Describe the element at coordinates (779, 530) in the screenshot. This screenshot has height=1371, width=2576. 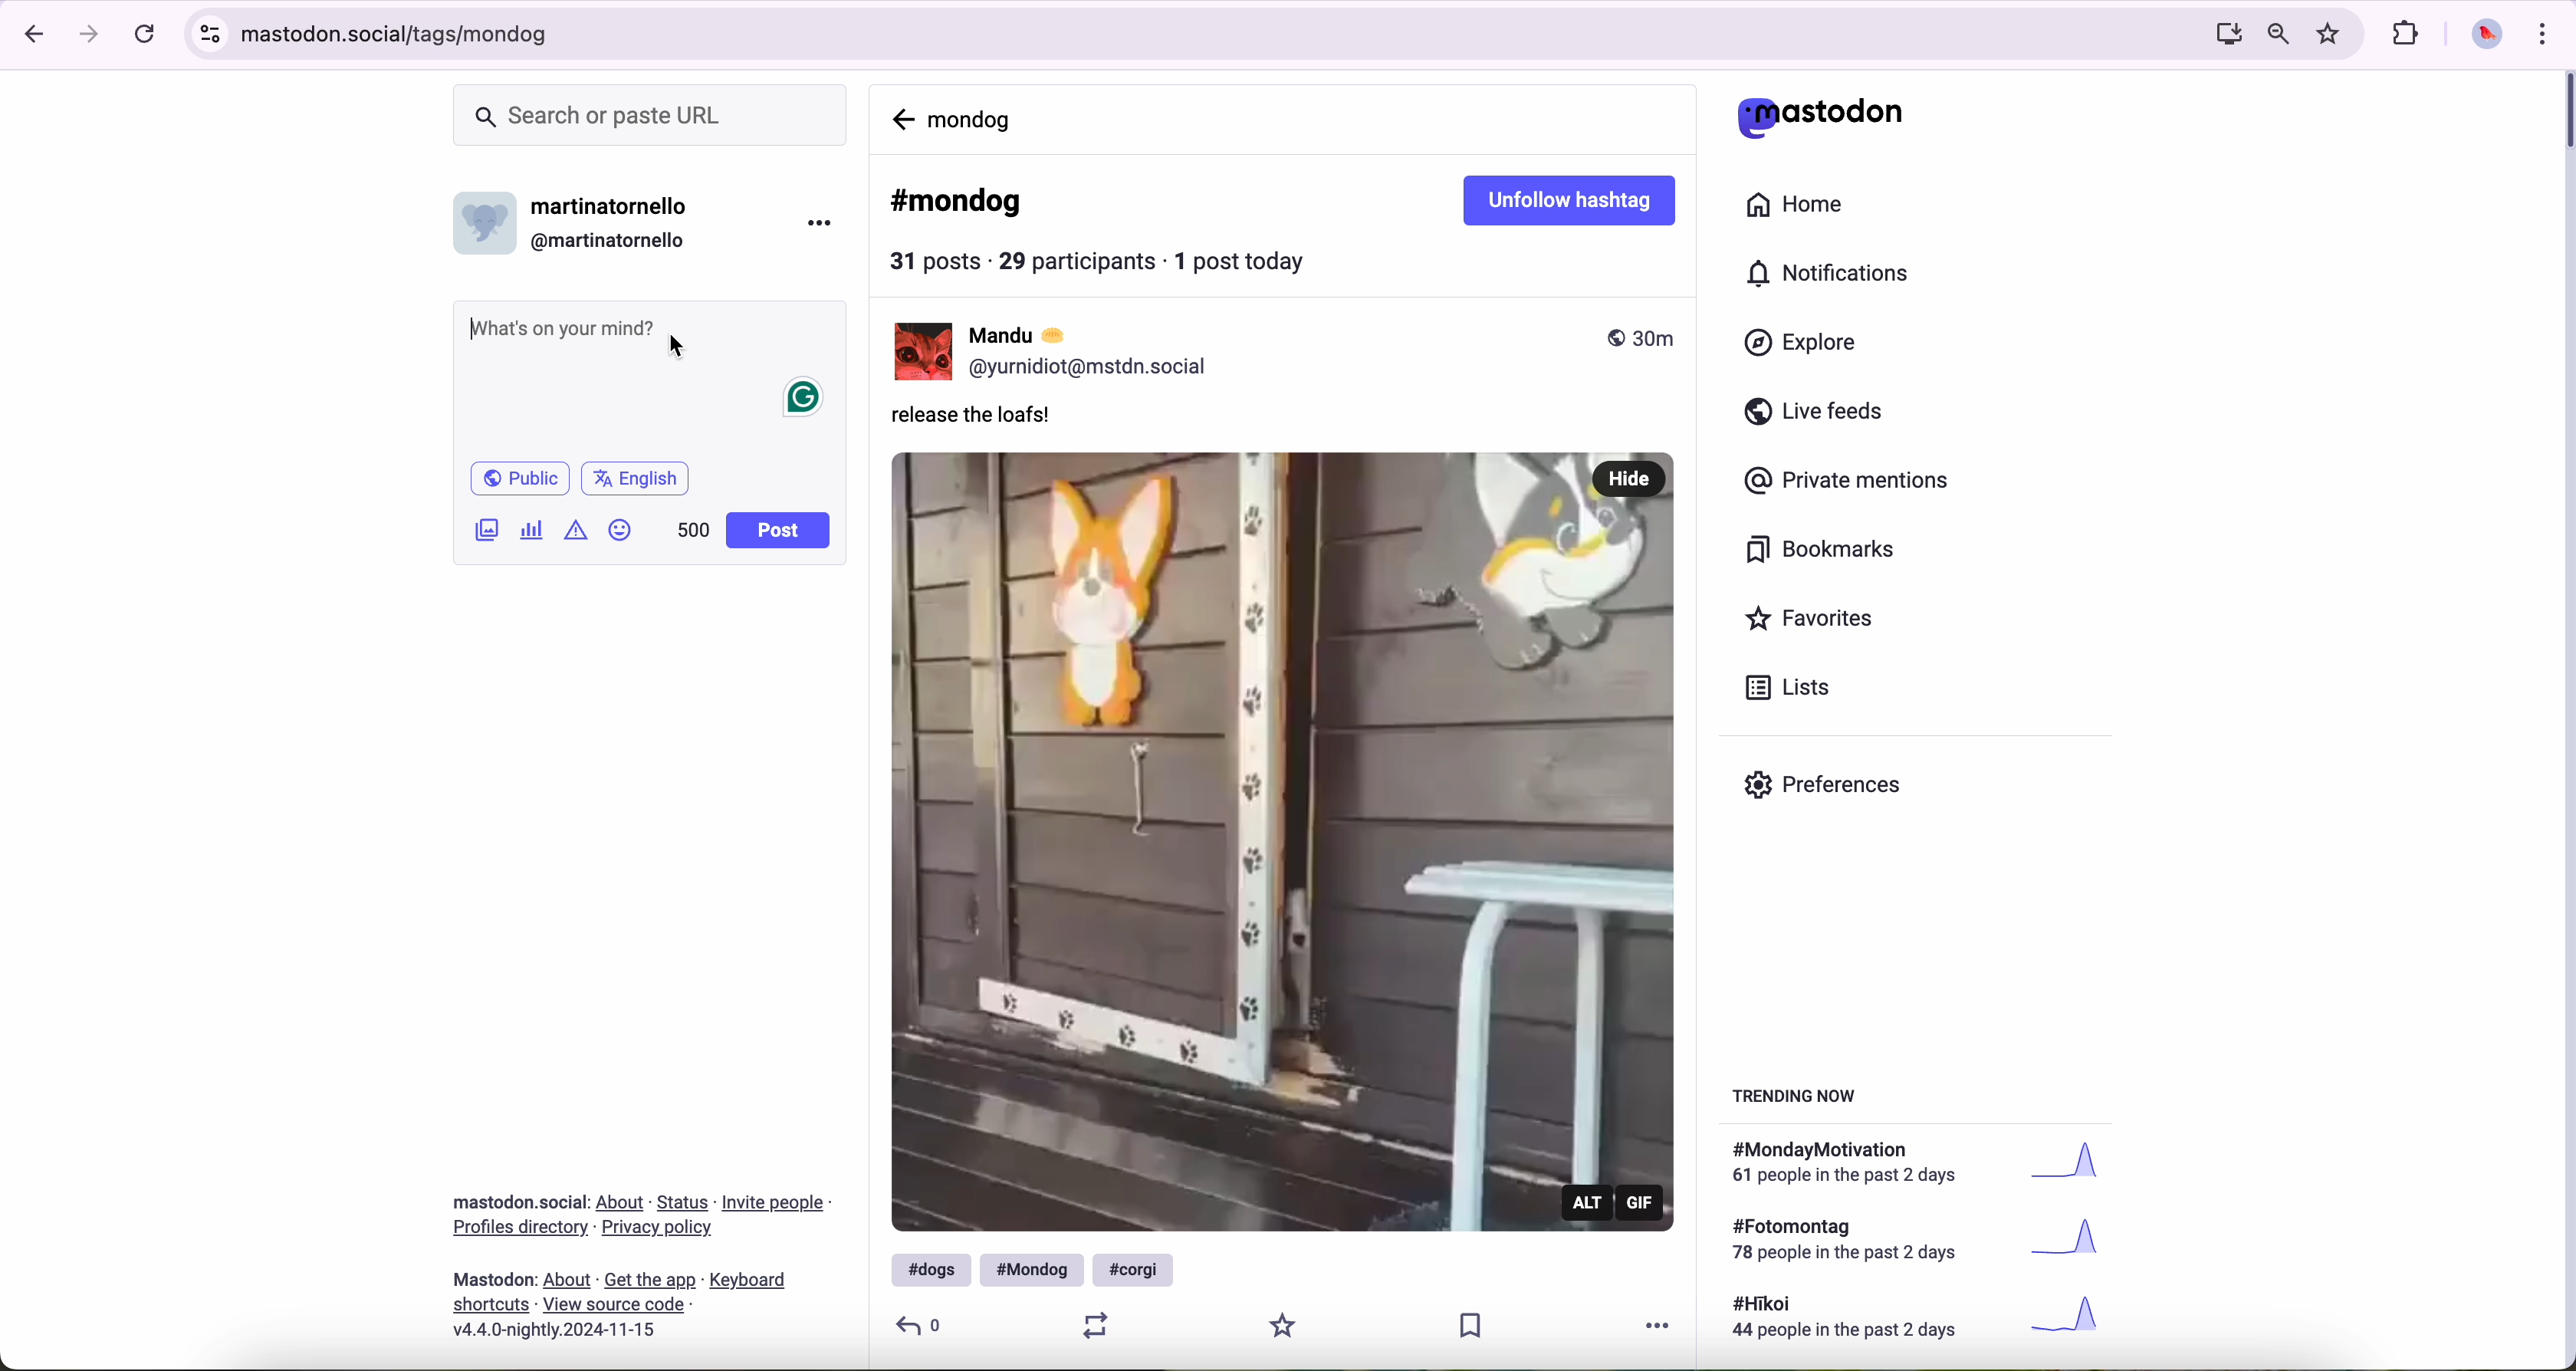
I see `post button` at that location.